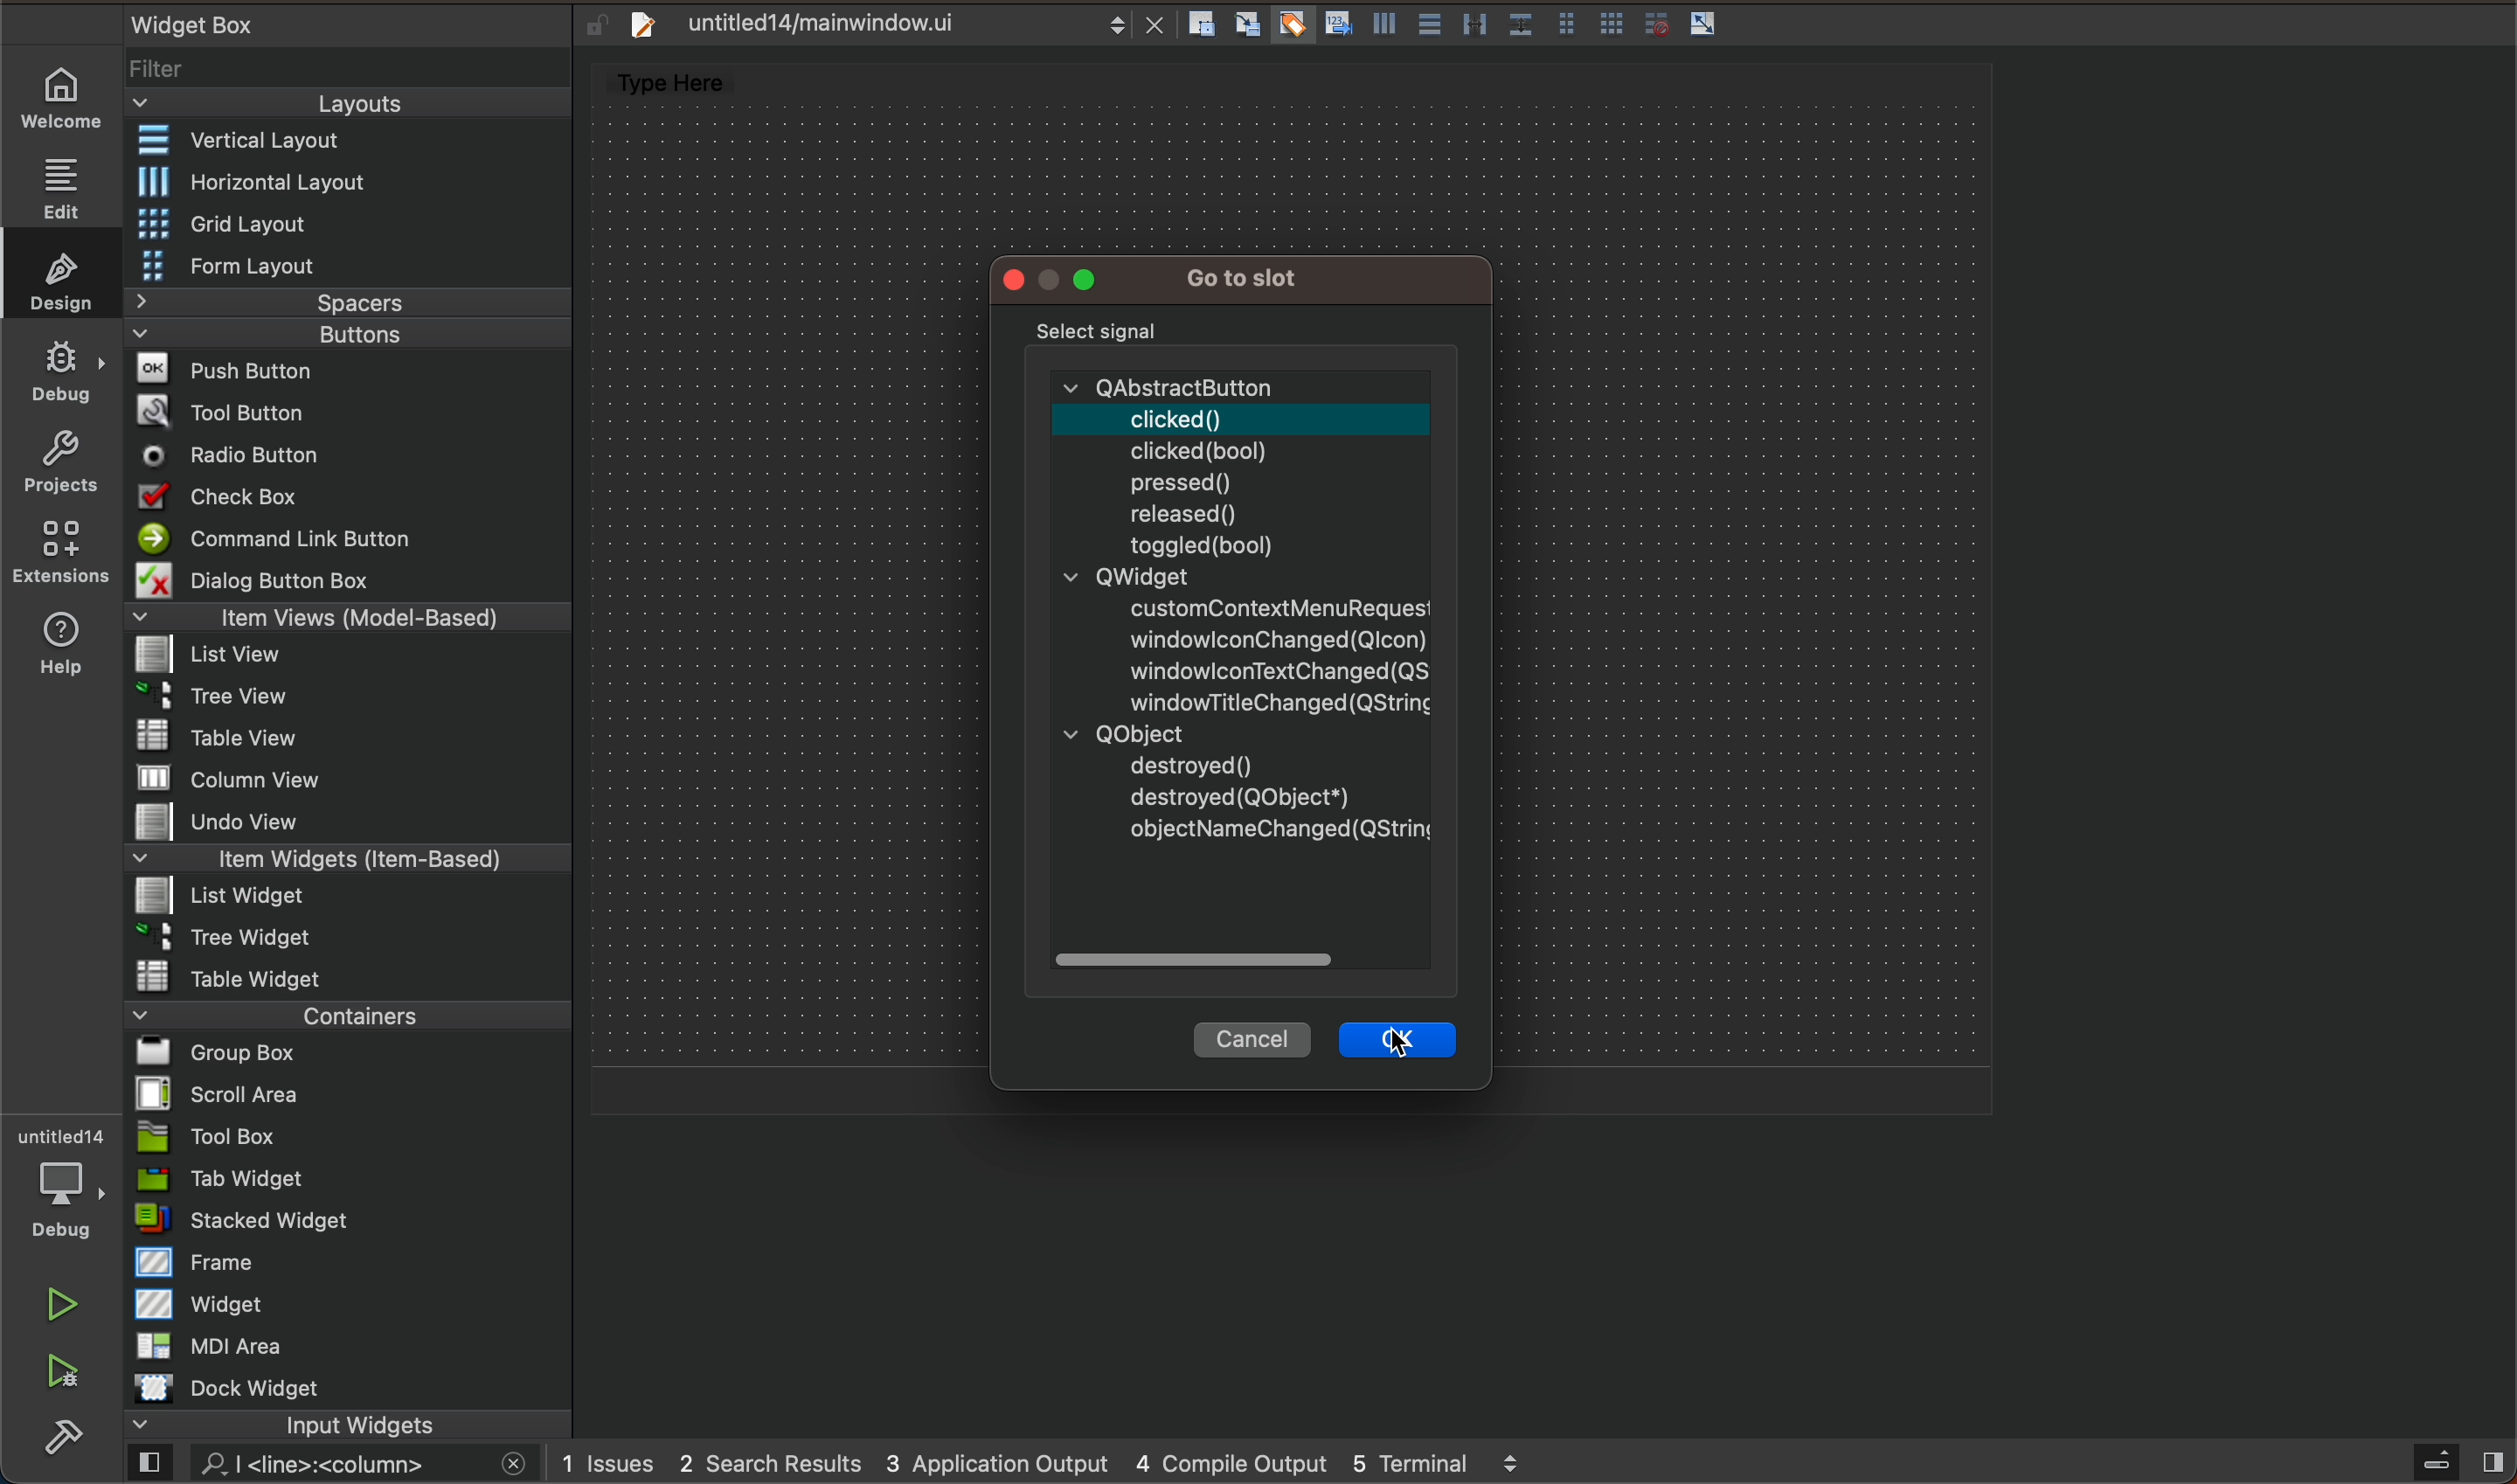 The width and height of the screenshot is (2517, 1484). I want to click on logs, so click(1048, 1464).